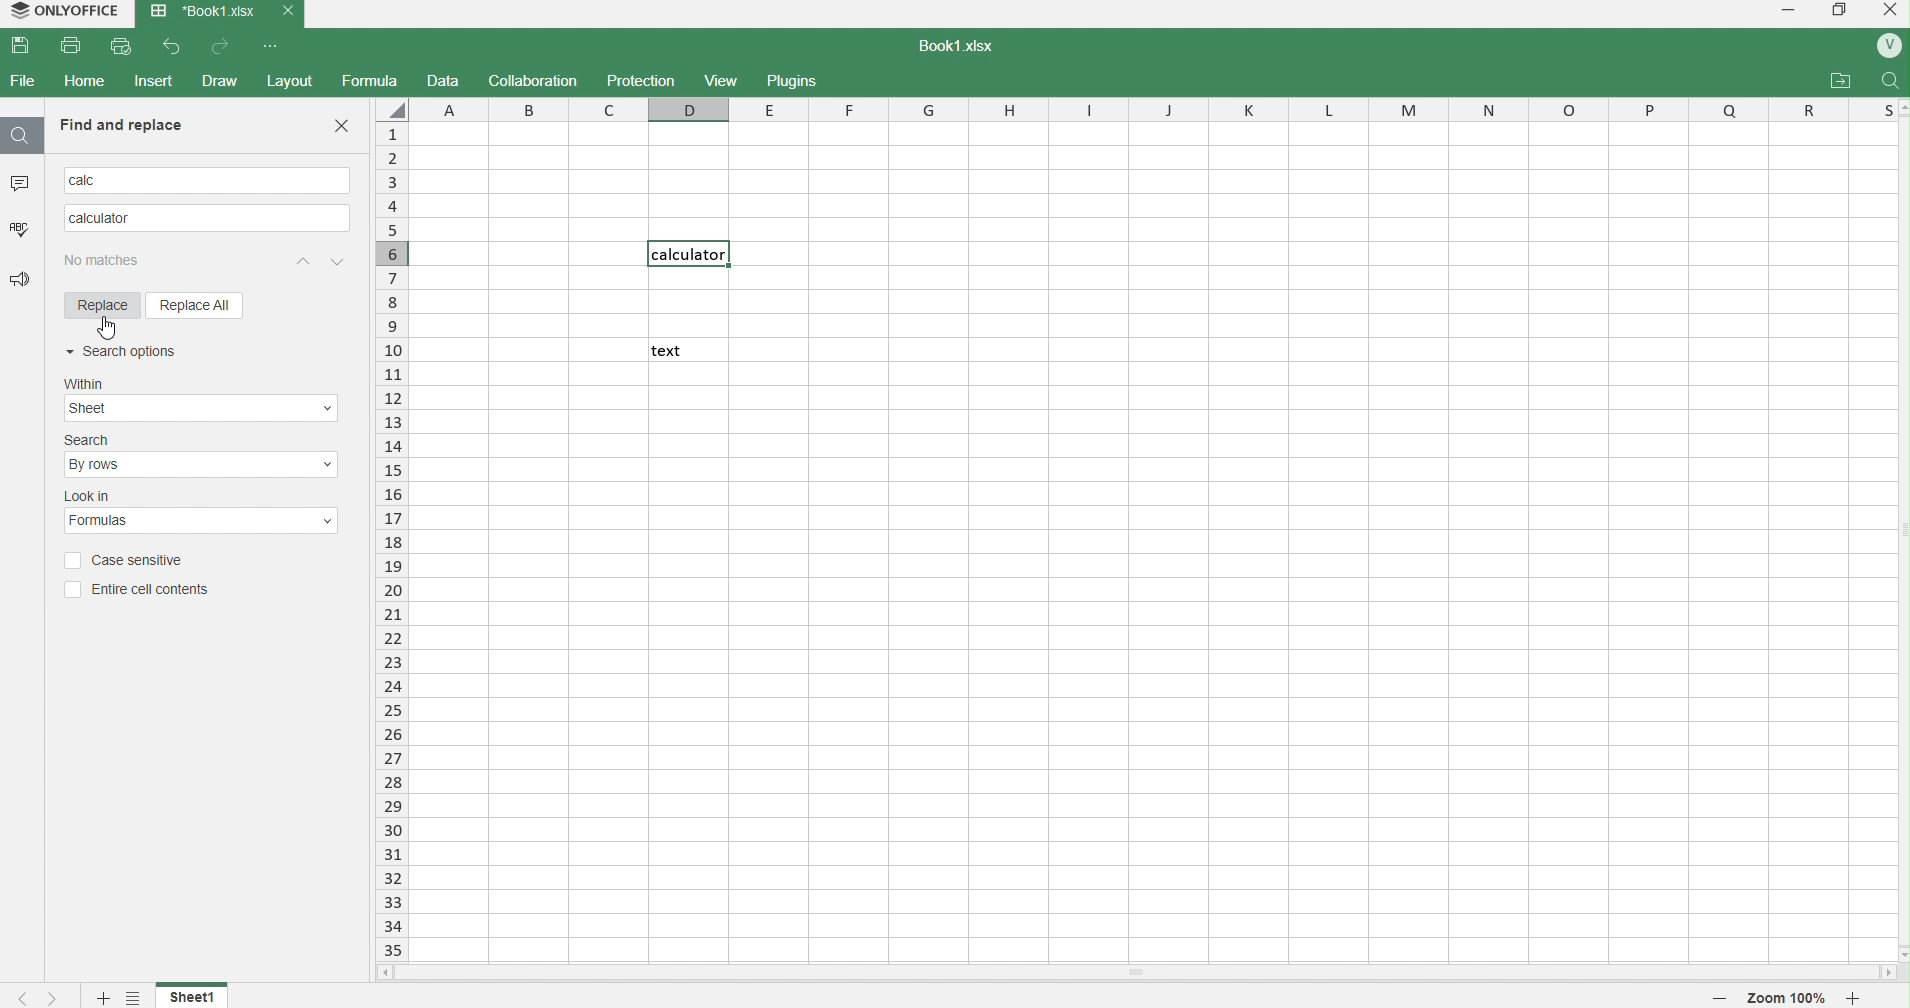 The width and height of the screenshot is (1910, 1008). I want to click on searched text calc, so click(205, 179).